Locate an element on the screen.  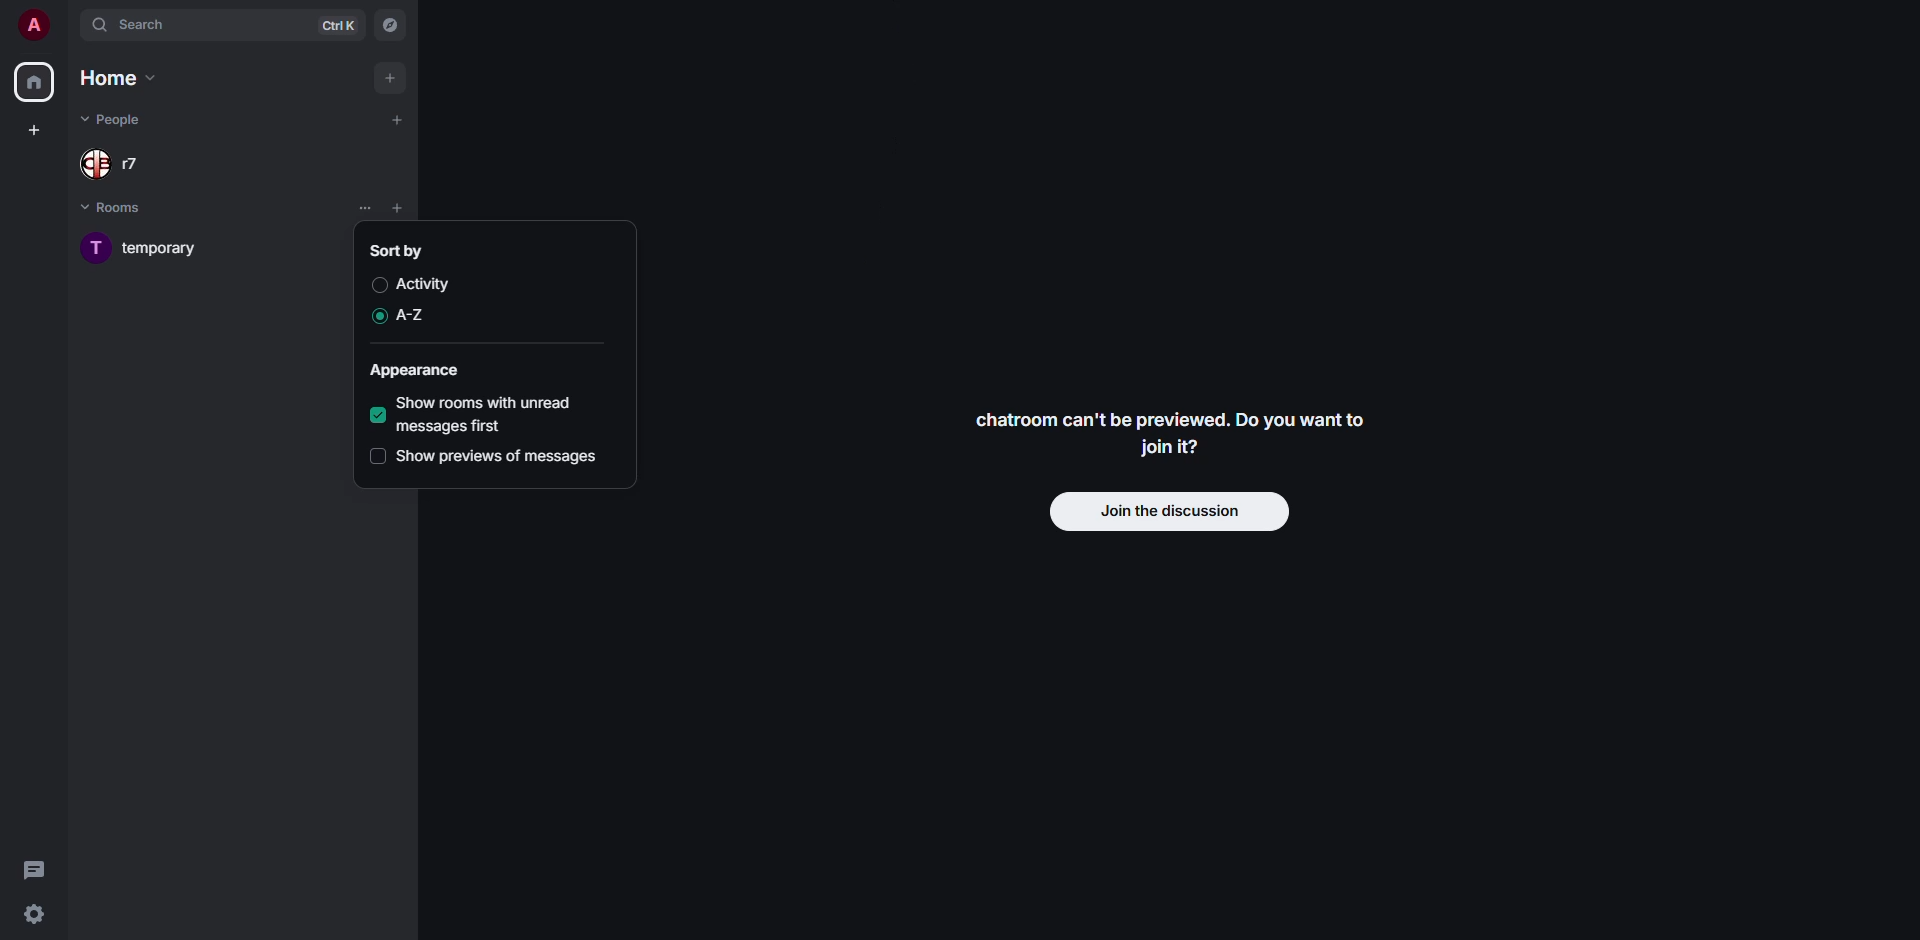
threads is located at coordinates (38, 871).